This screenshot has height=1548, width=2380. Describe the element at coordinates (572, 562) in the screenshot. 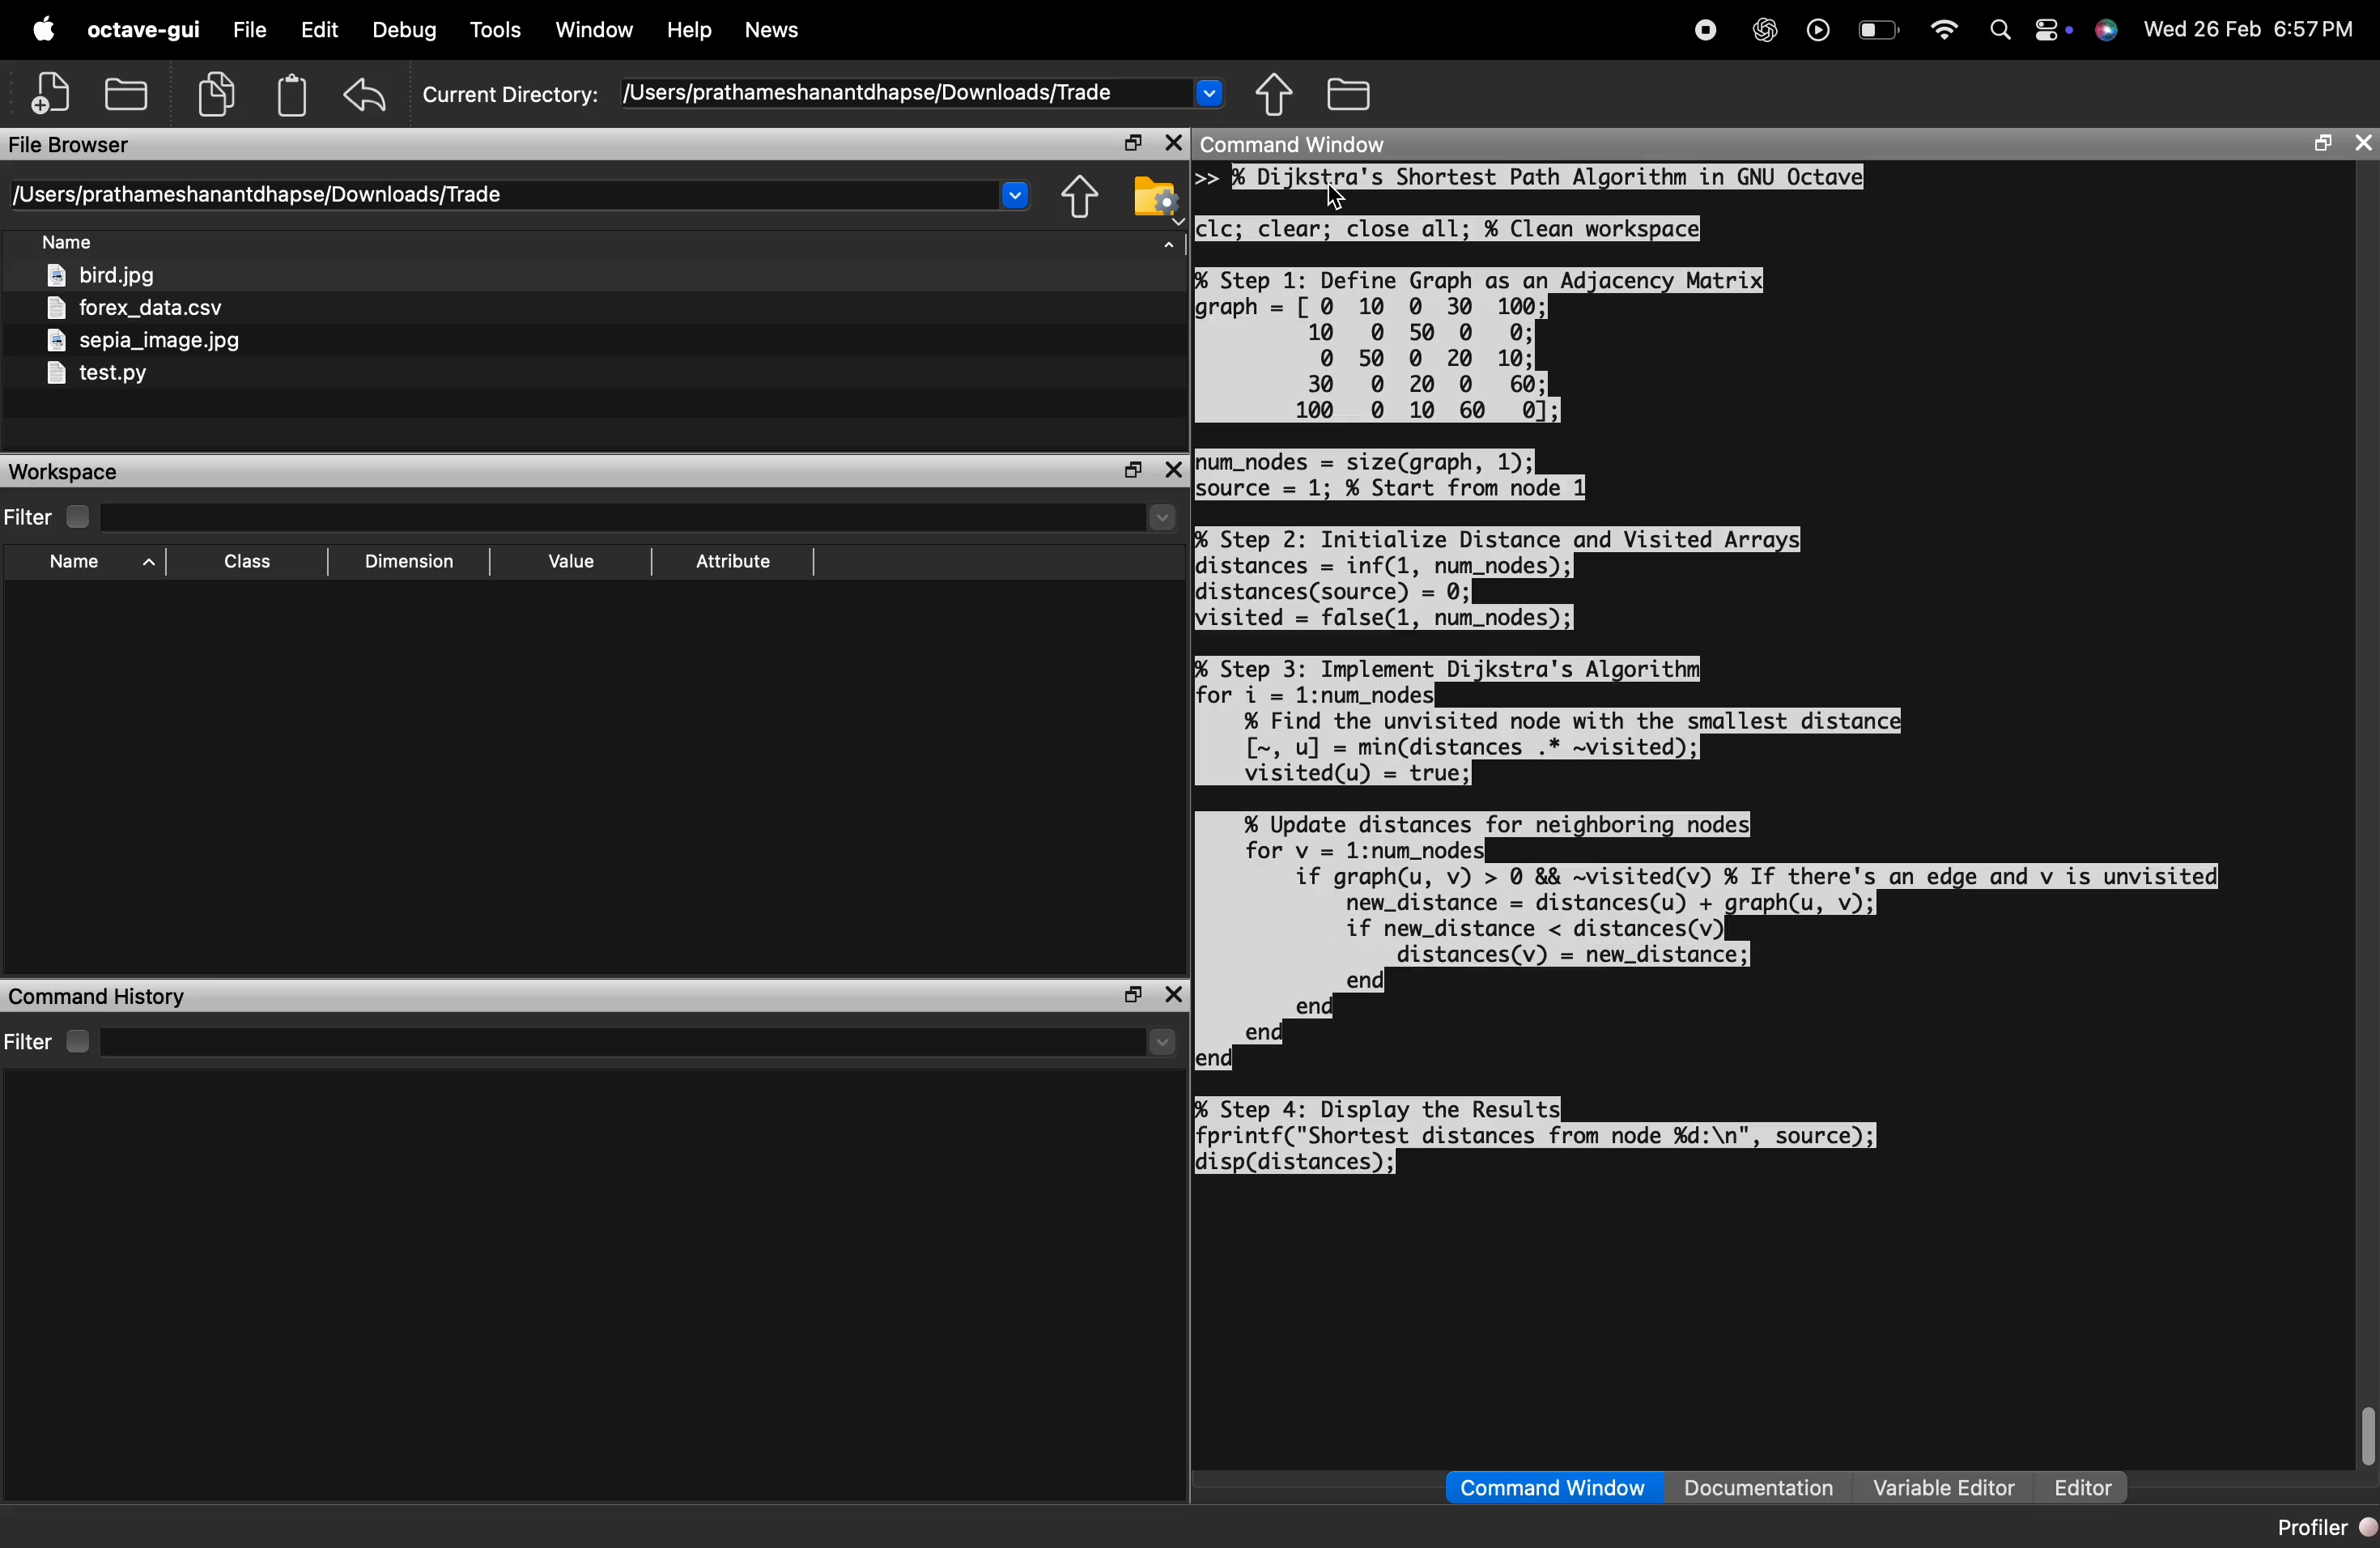

I see `sort by value` at that location.